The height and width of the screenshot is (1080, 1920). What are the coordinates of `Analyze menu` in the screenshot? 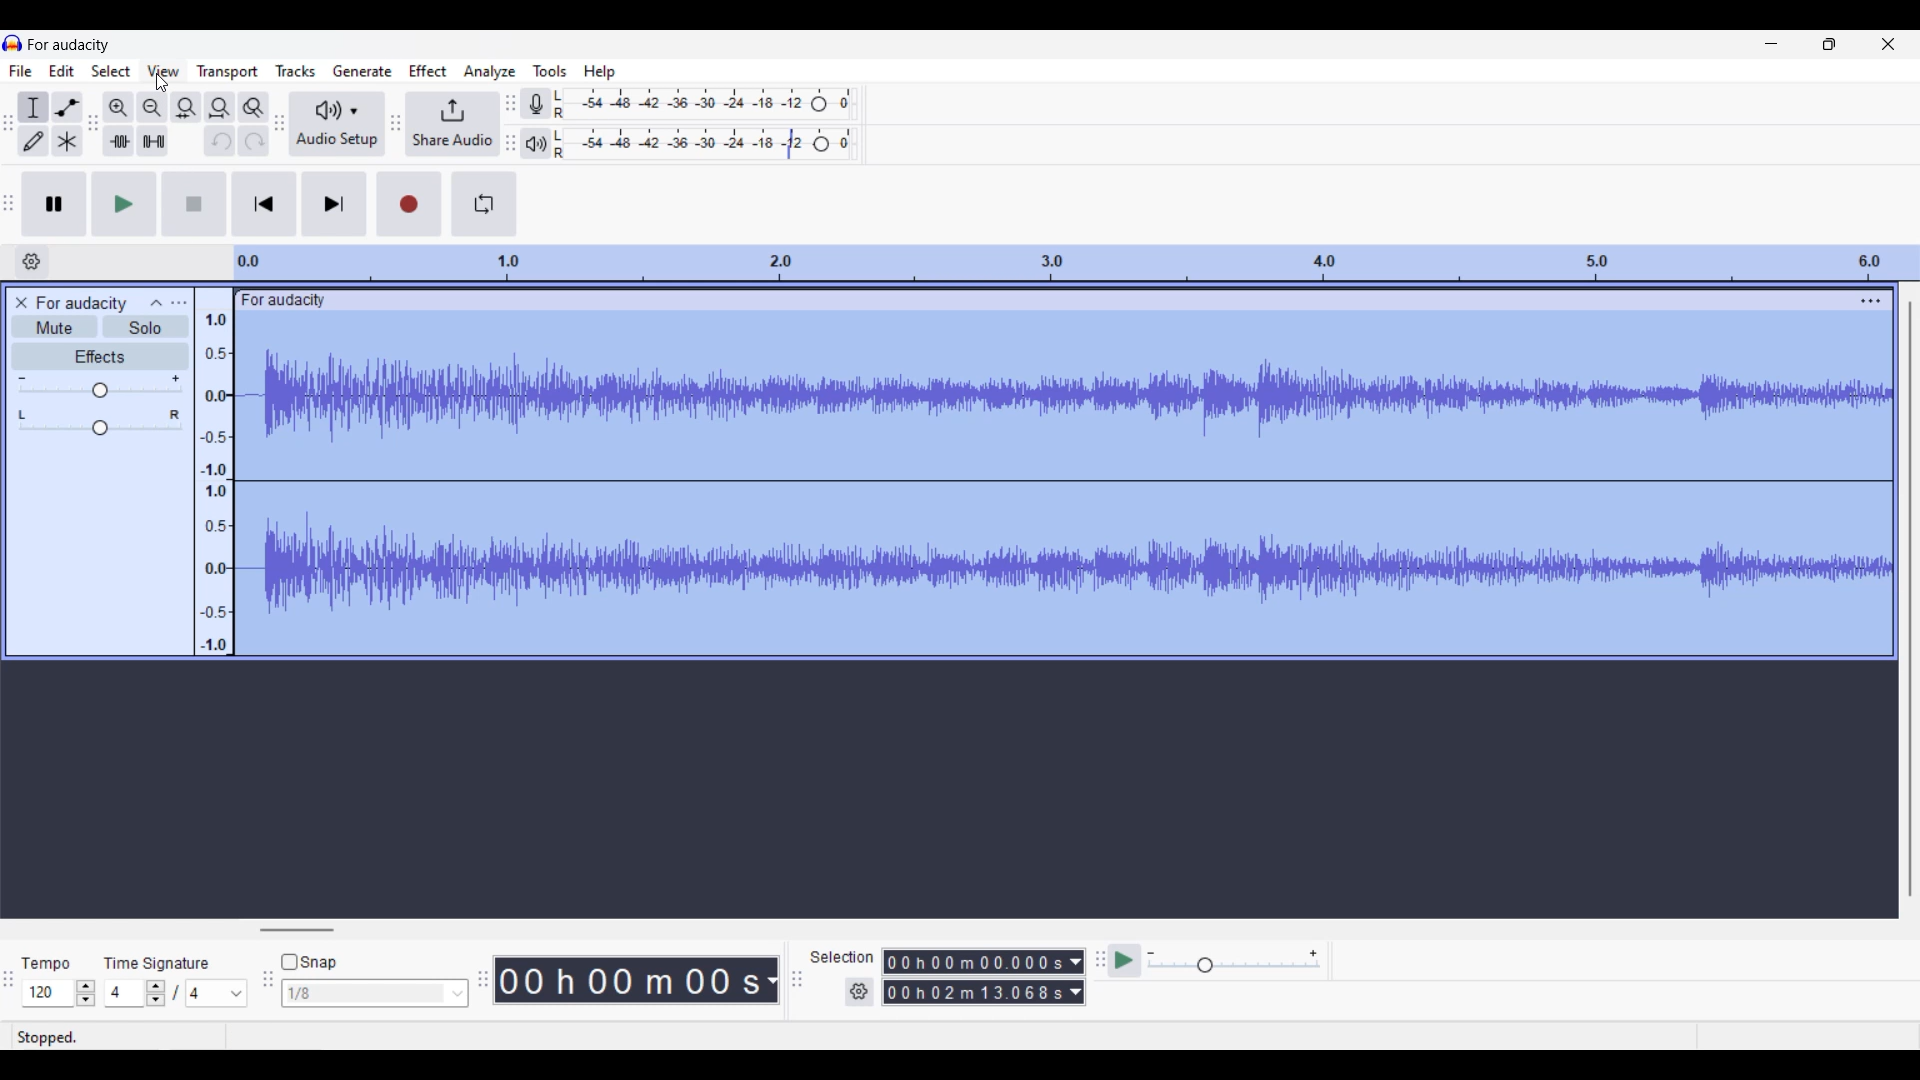 It's located at (490, 73).